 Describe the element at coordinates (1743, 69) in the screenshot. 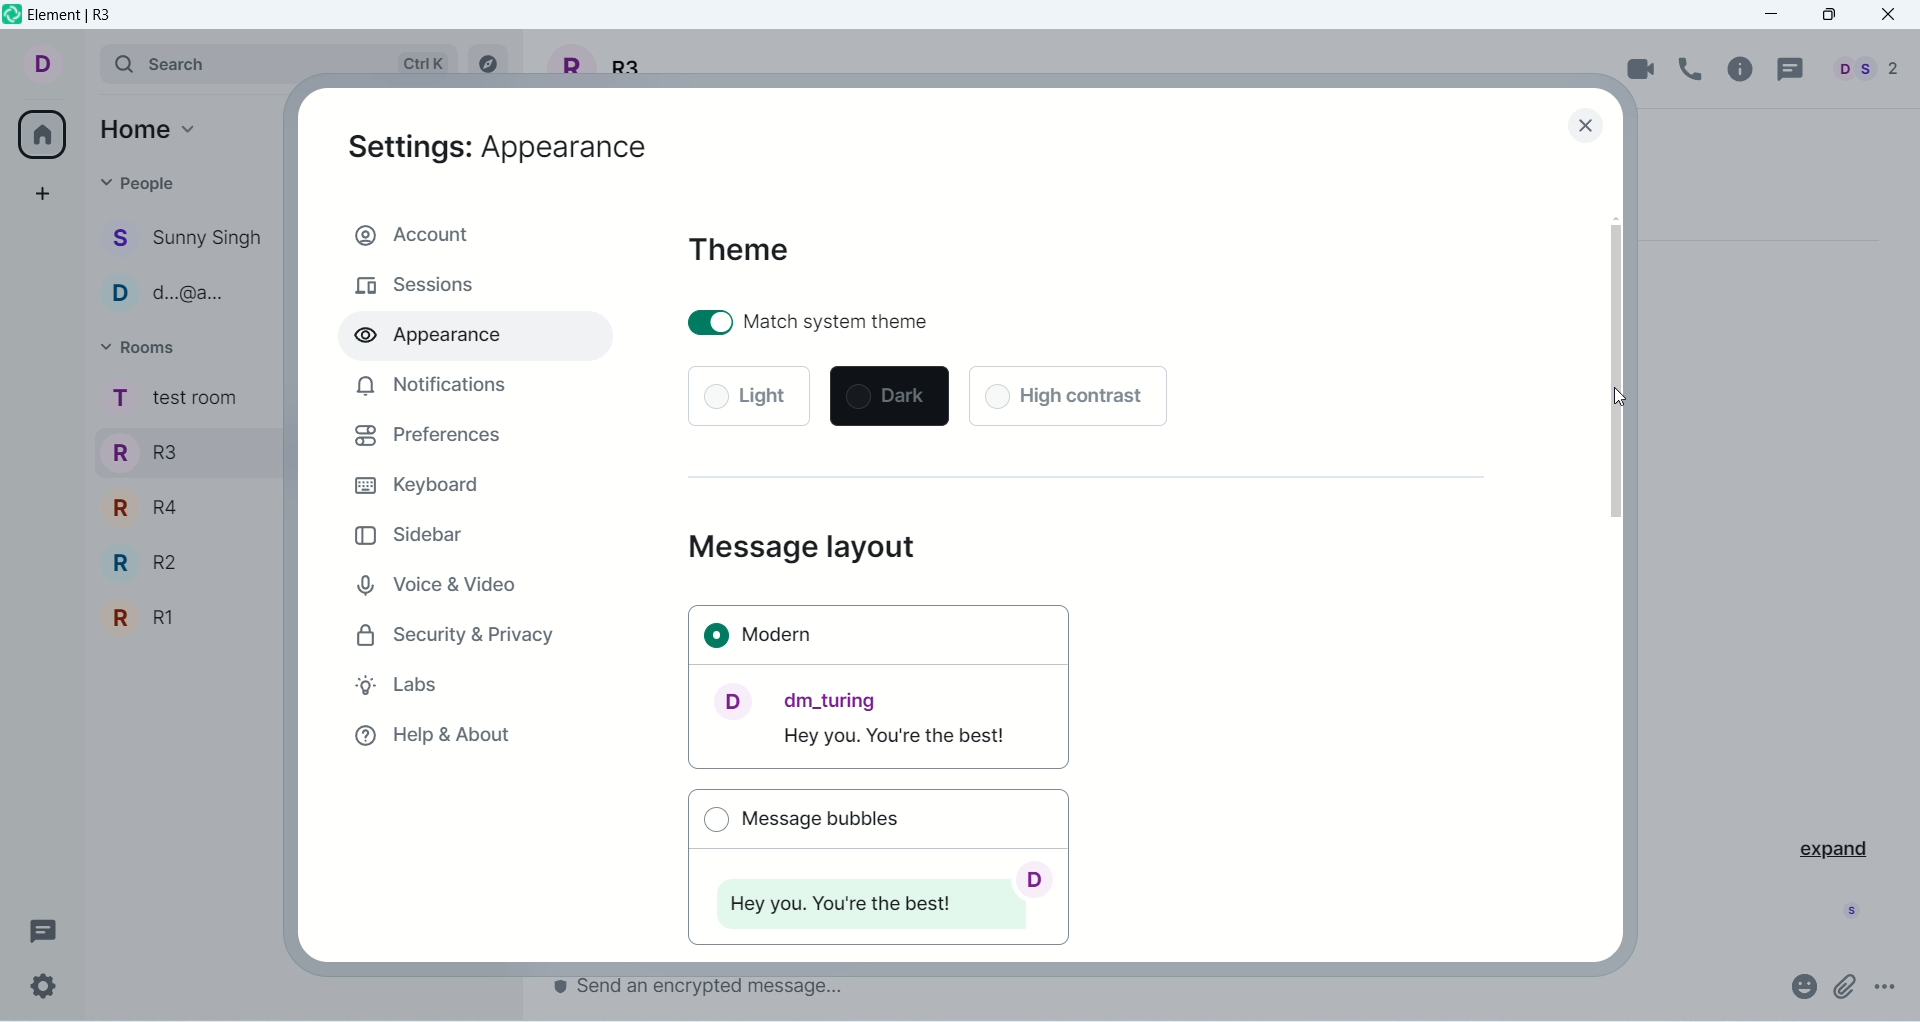

I see `room info` at that location.